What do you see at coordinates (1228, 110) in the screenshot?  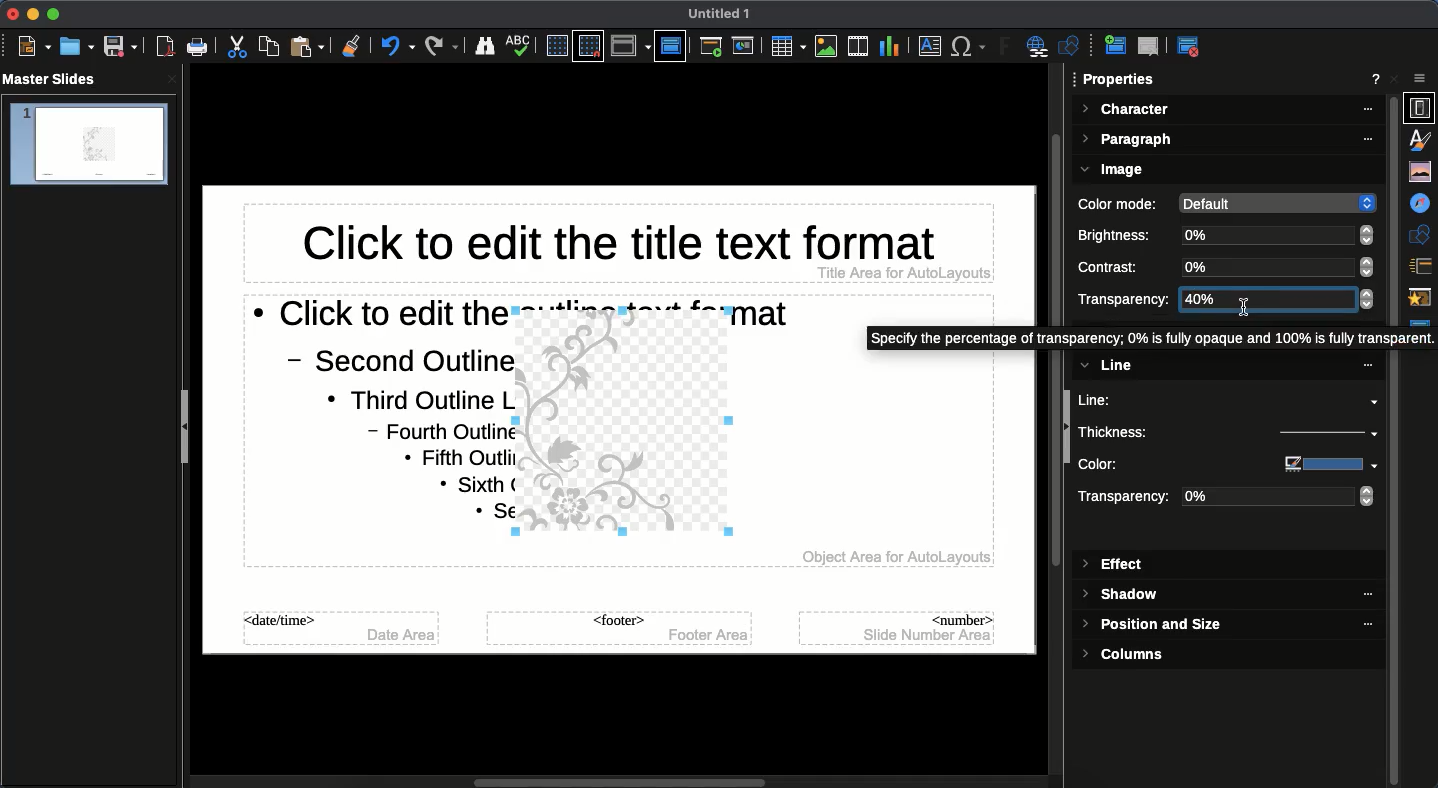 I see `Character` at bounding box center [1228, 110].